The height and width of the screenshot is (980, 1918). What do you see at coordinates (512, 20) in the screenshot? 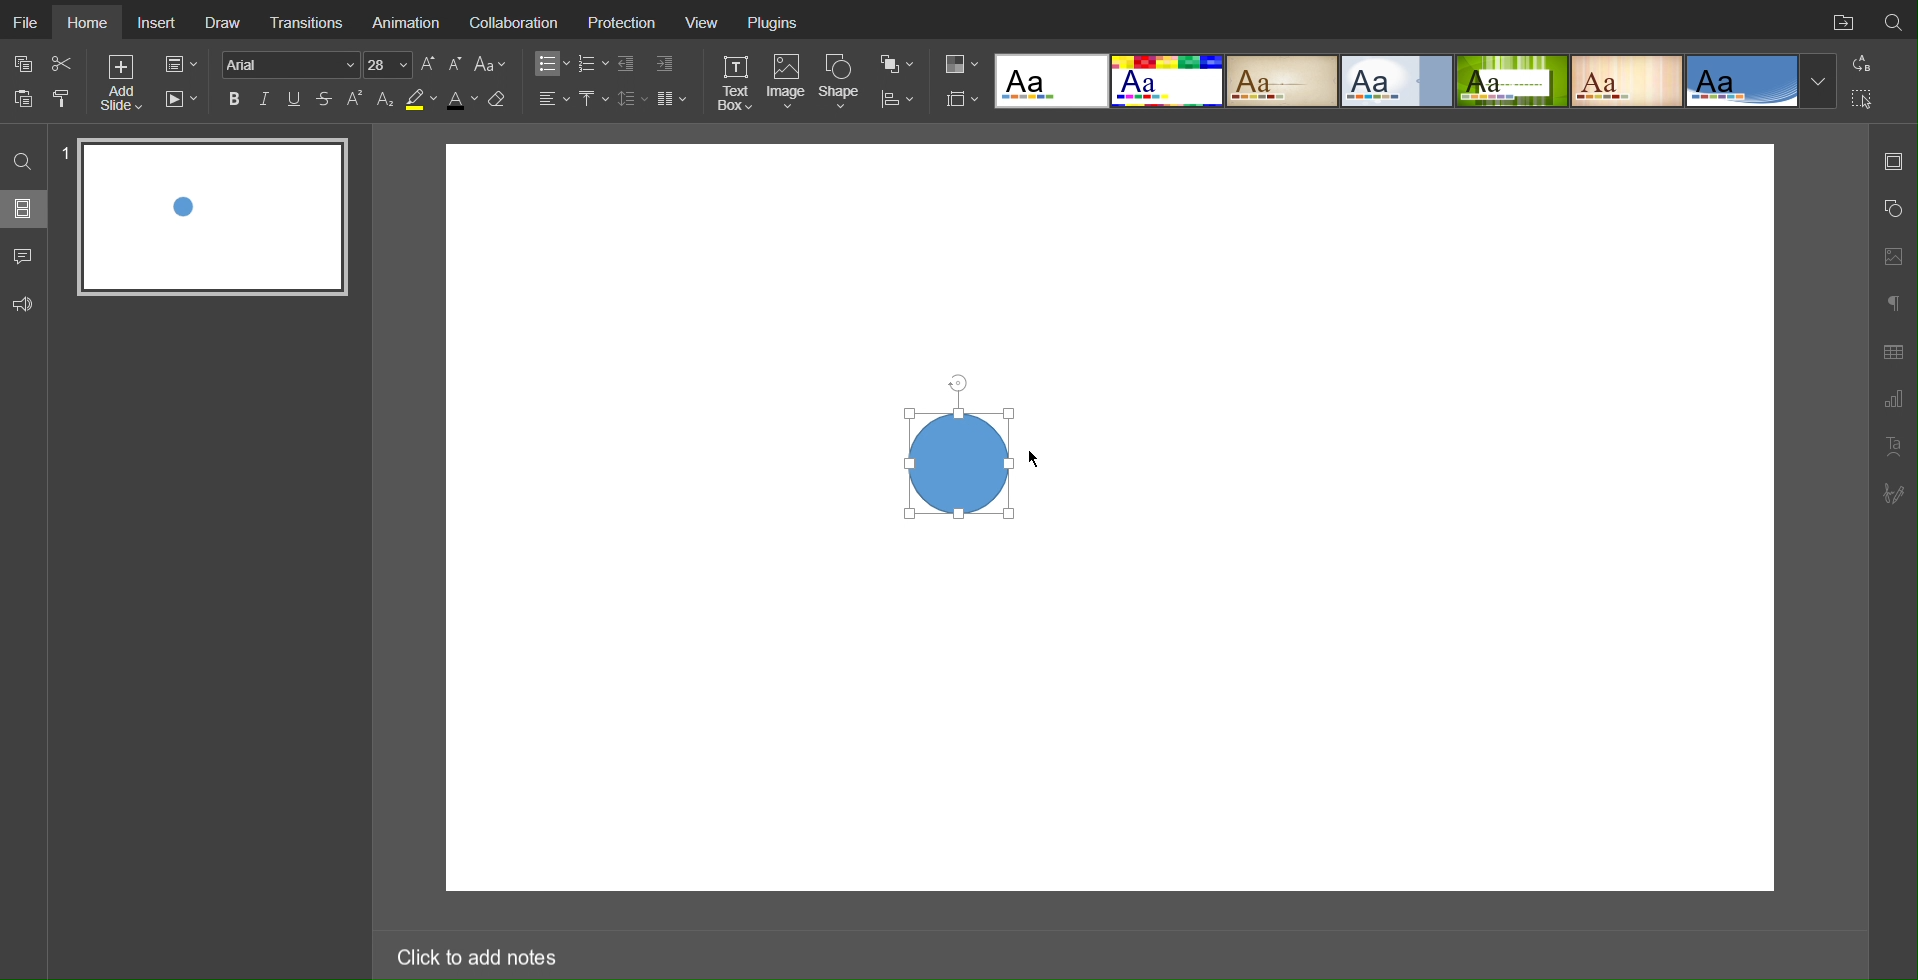
I see `Collaboration` at bounding box center [512, 20].